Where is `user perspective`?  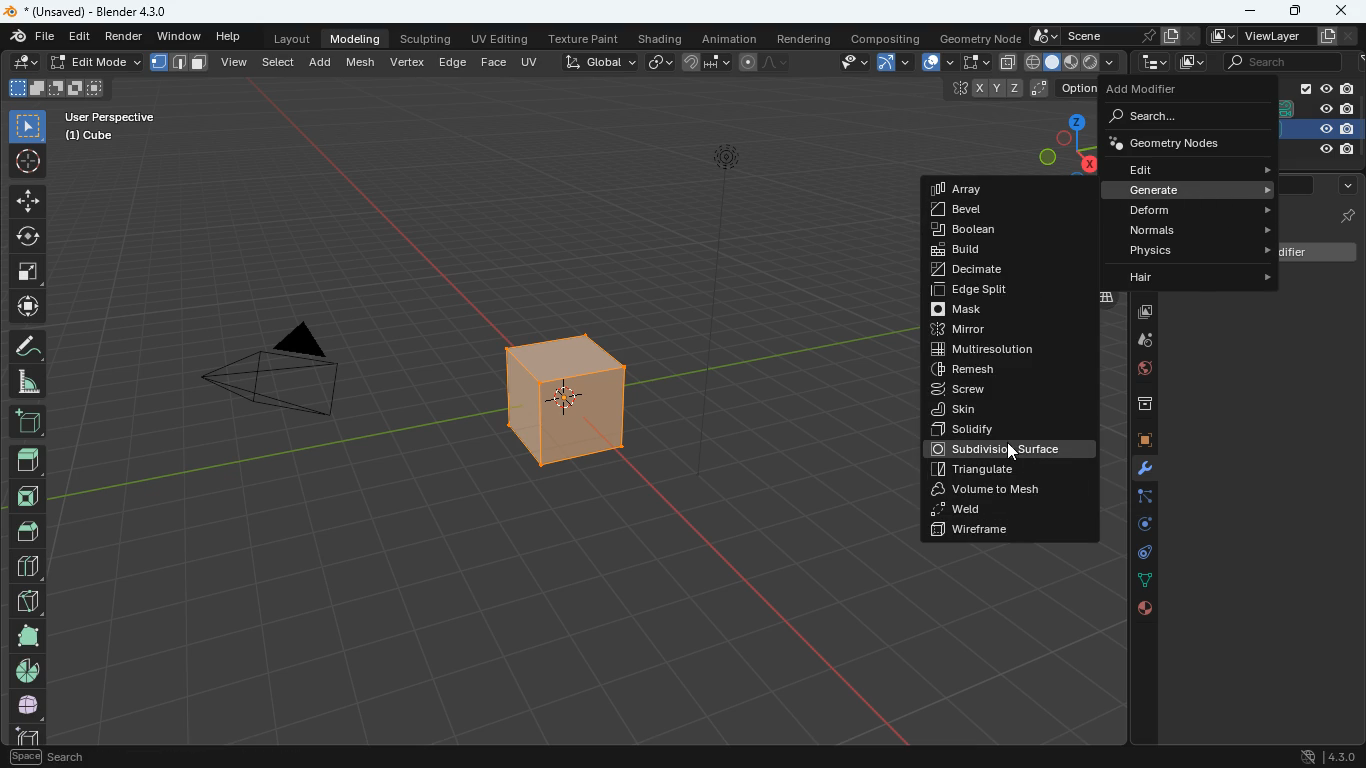 user perspective is located at coordinates (108, 126).